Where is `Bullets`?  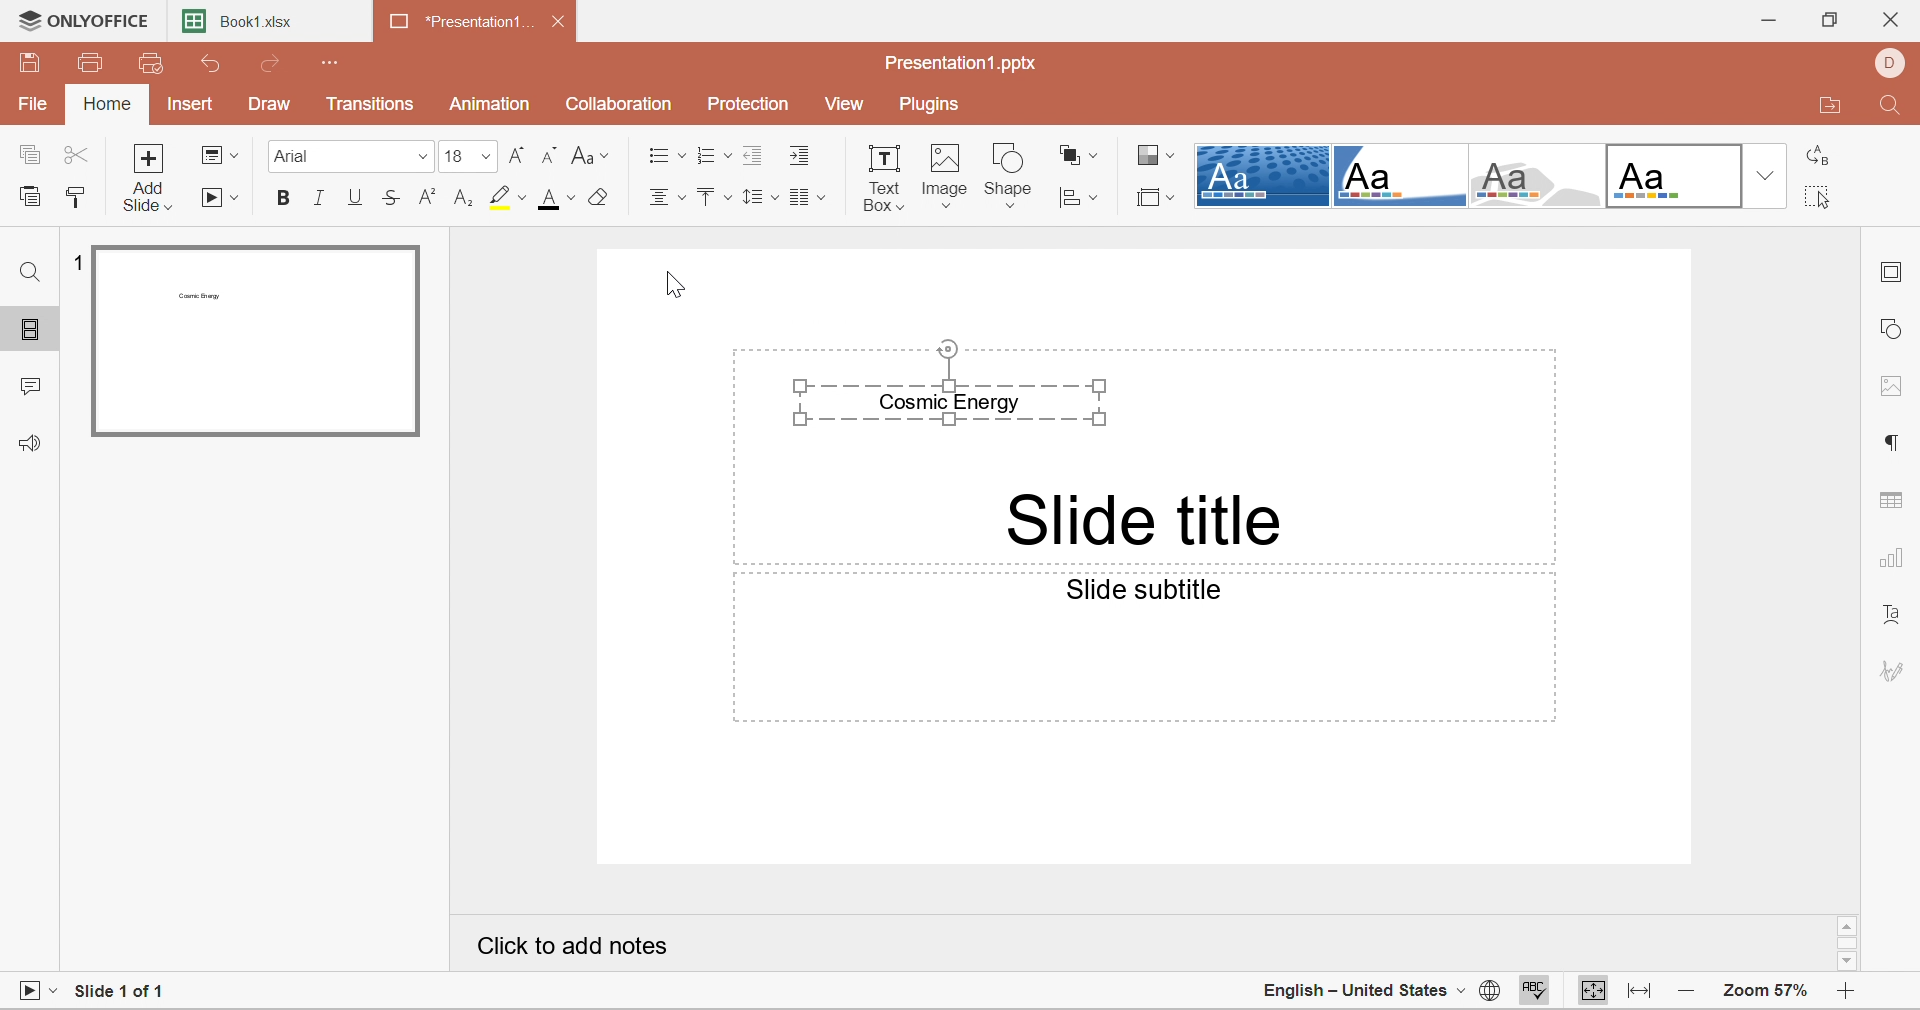 Bullets is located at coordinates (662, 156).